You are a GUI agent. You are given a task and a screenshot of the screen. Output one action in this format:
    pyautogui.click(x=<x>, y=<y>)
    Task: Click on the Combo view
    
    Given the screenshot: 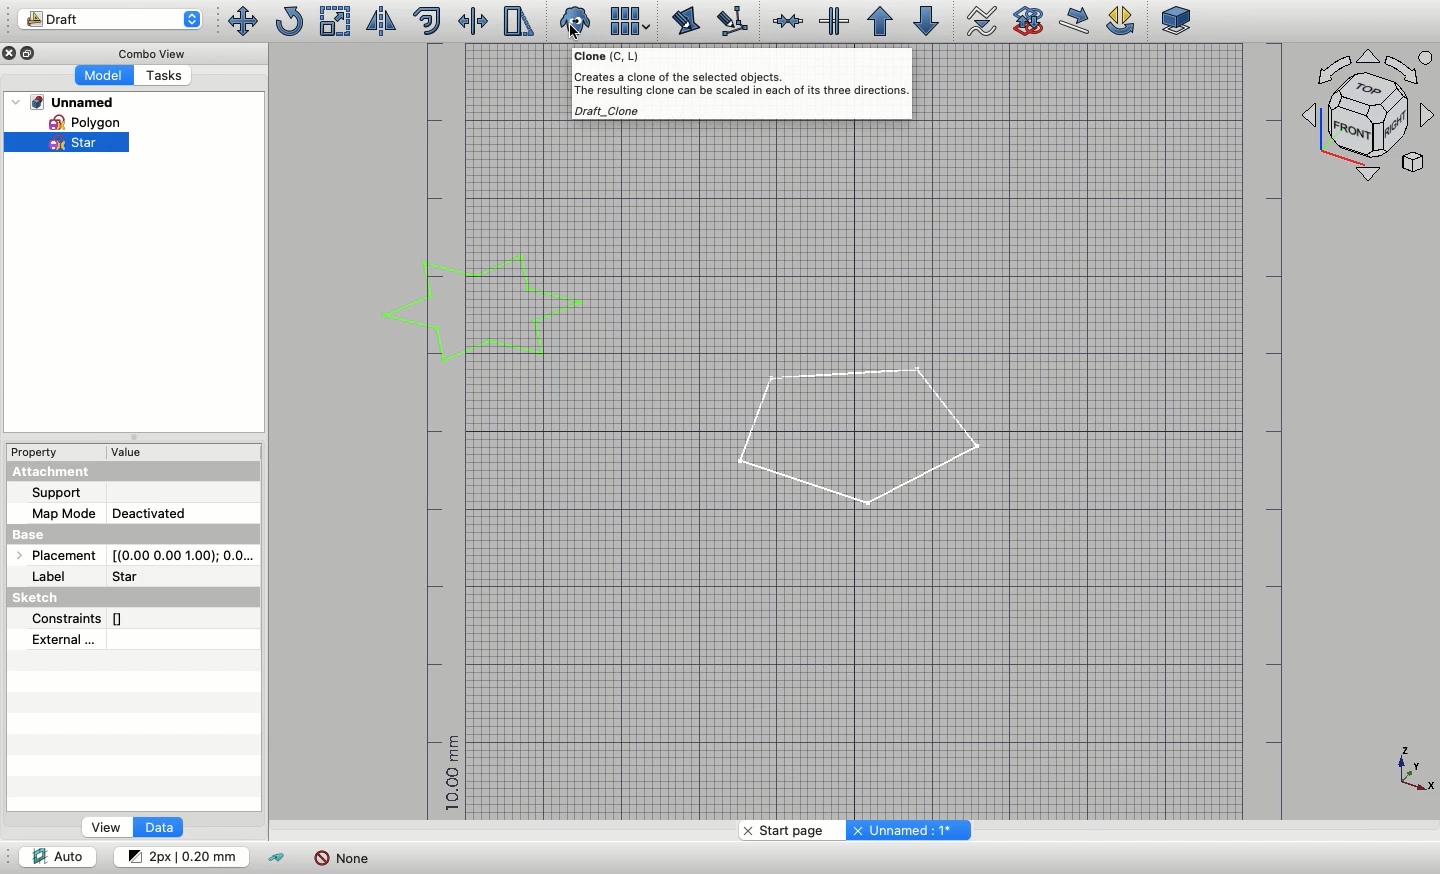 What is the action you would take?
    pyautogui.click(x=148, y=52)
    